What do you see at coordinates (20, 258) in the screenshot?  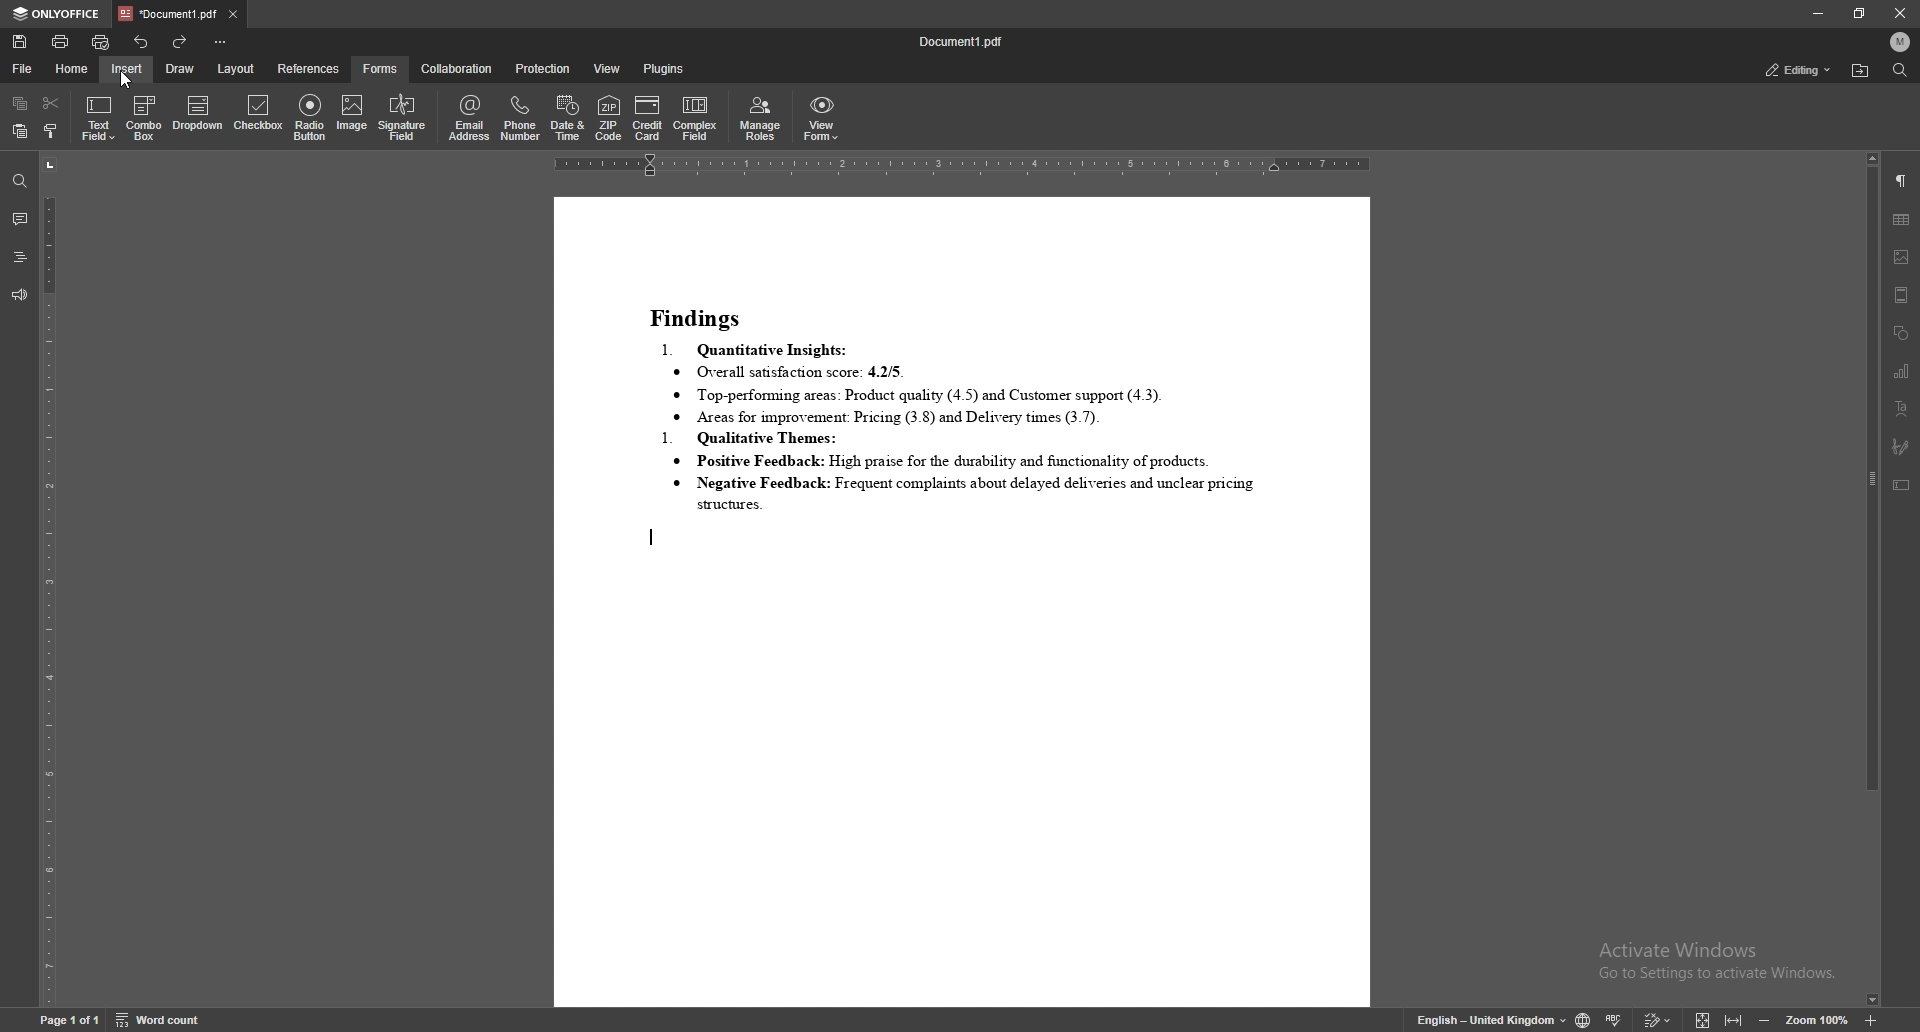 I see `headings` at bounding box center [20, 258].